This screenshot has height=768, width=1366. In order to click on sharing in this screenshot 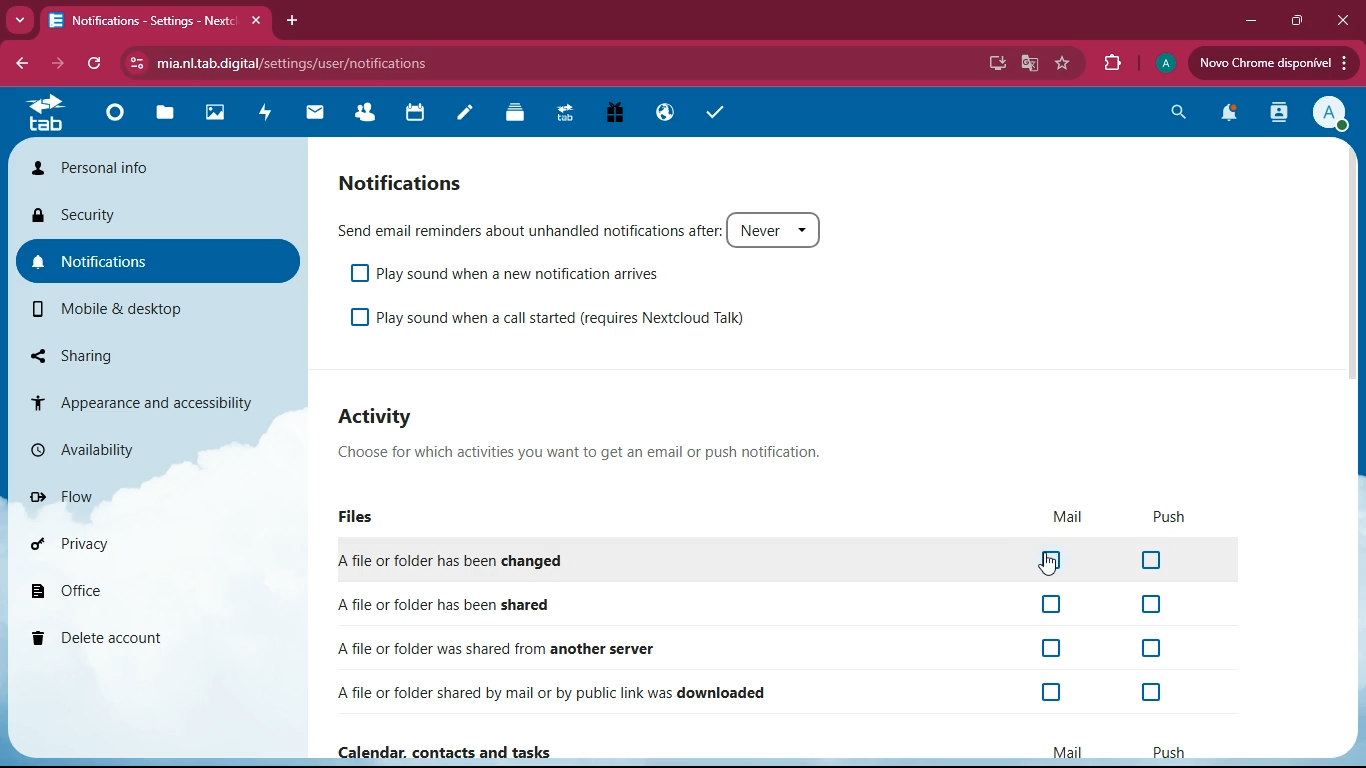, I will do `click(101, 352)`.